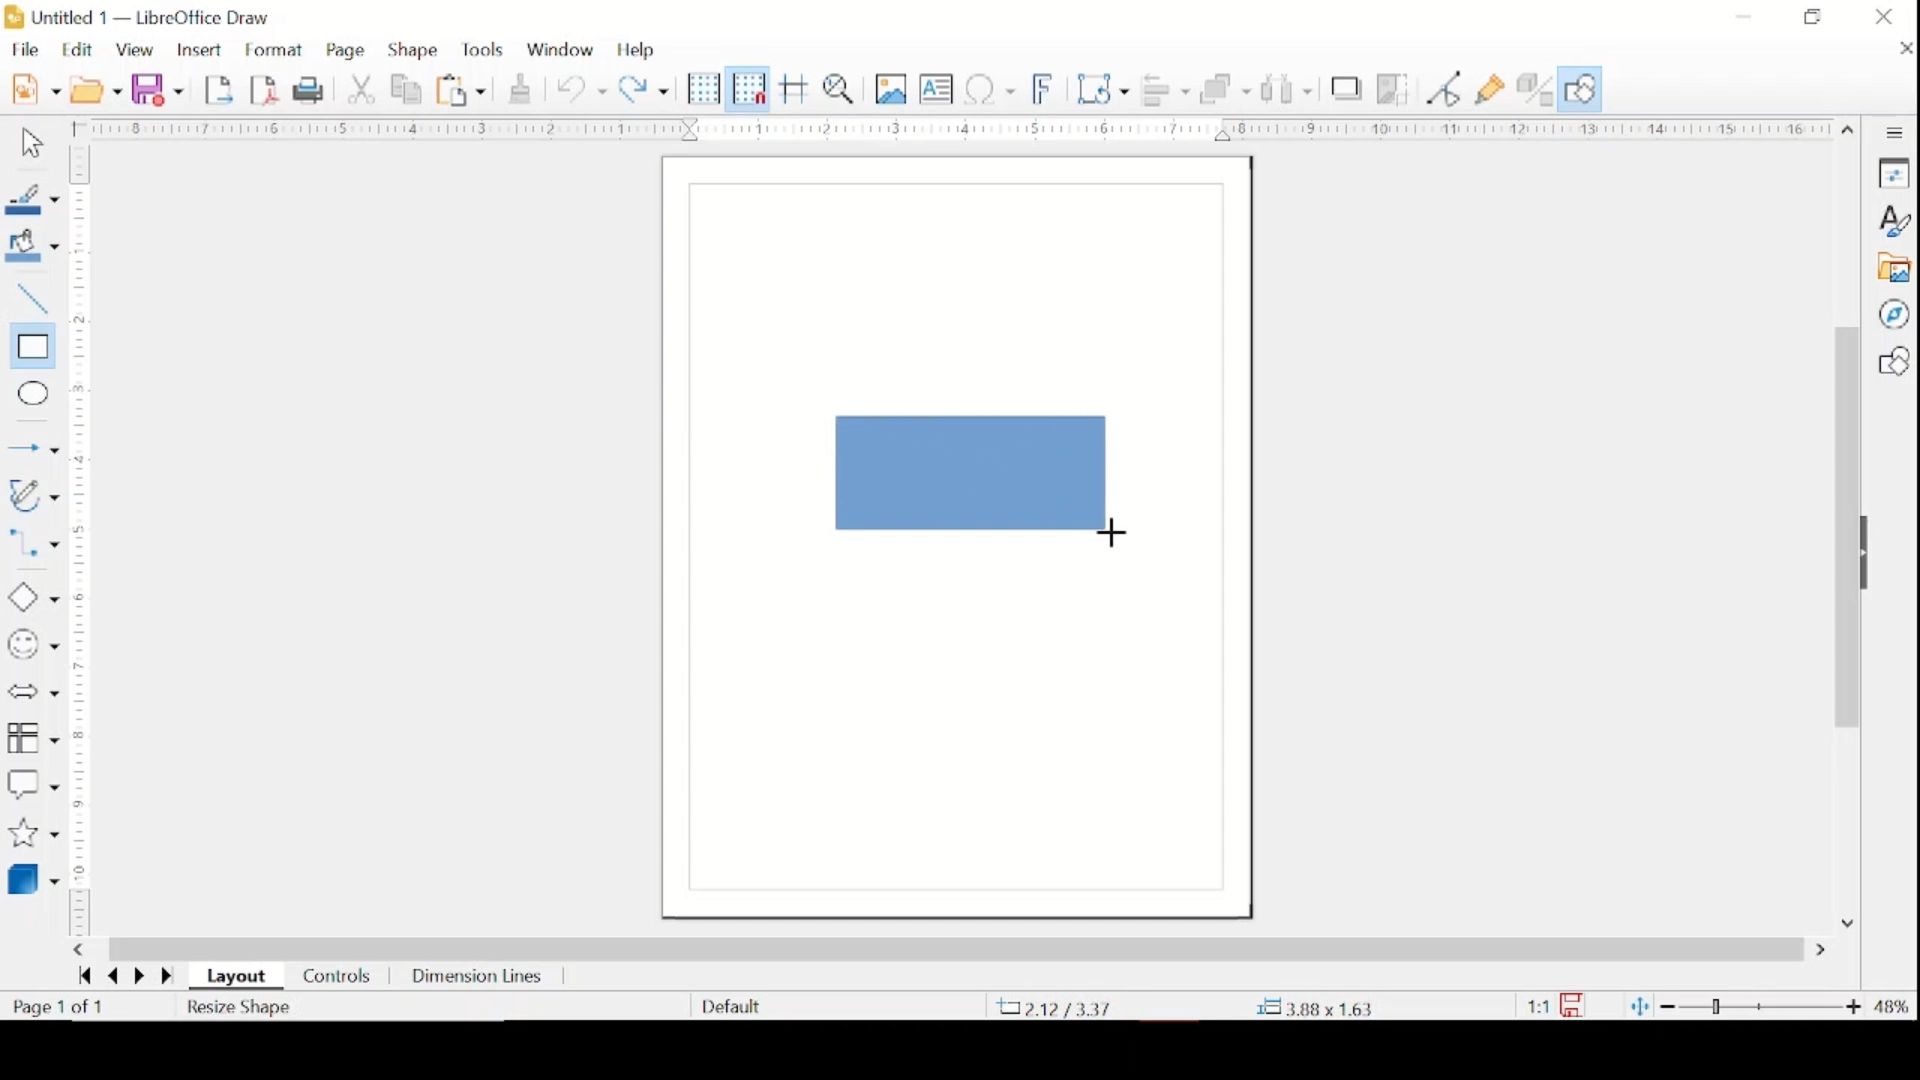  What do you see at coordinates (96, 88) in the screenshot?
I see `open` at bounding box center [96, 88].